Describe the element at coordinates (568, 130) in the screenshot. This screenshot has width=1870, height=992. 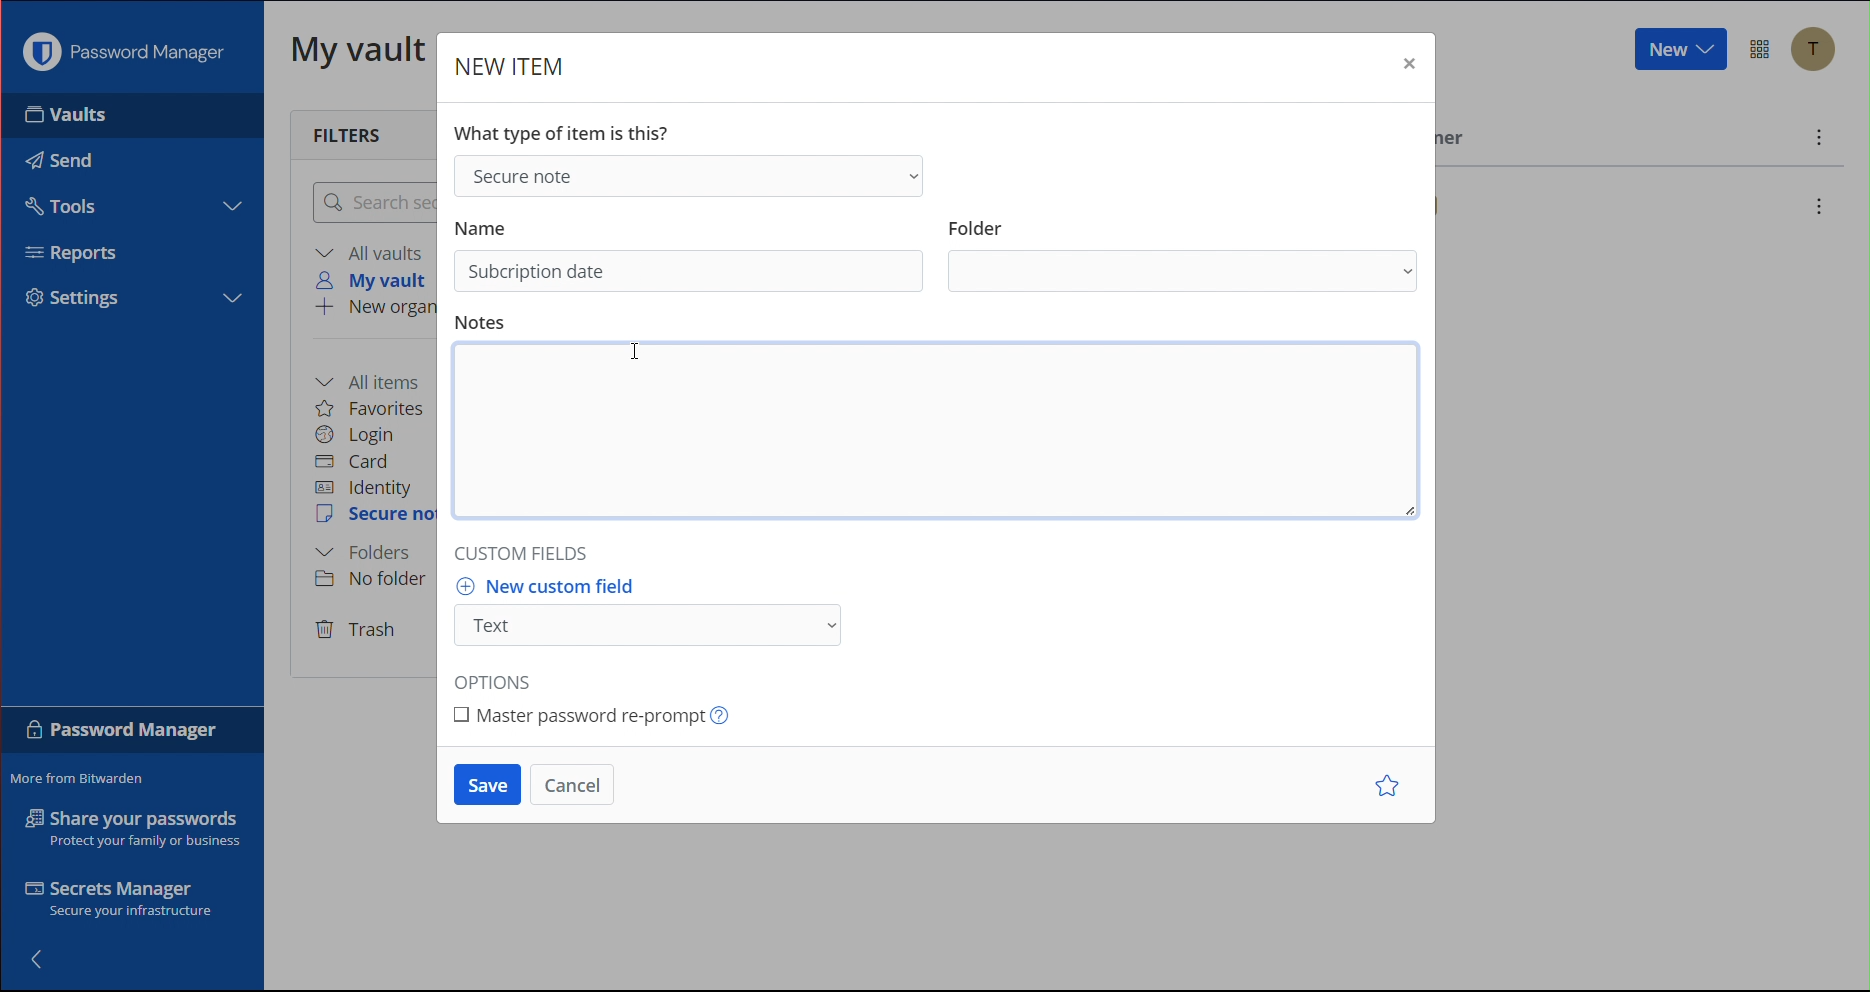
I see `What type of item is this?` at that location.